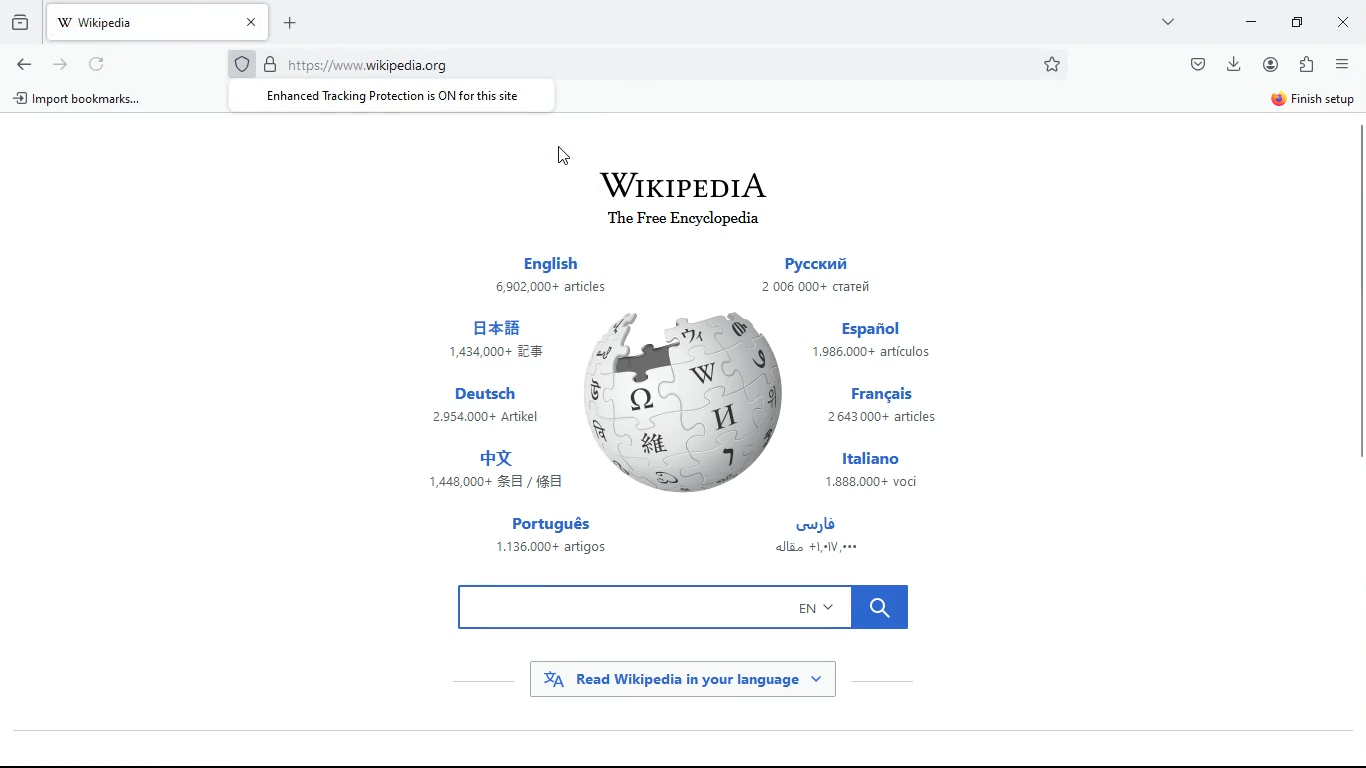 This screenshot has height=768, width=1366. Describe the element at coordinates (564, 156) in the screenshot. I see `Cursor` at that location.